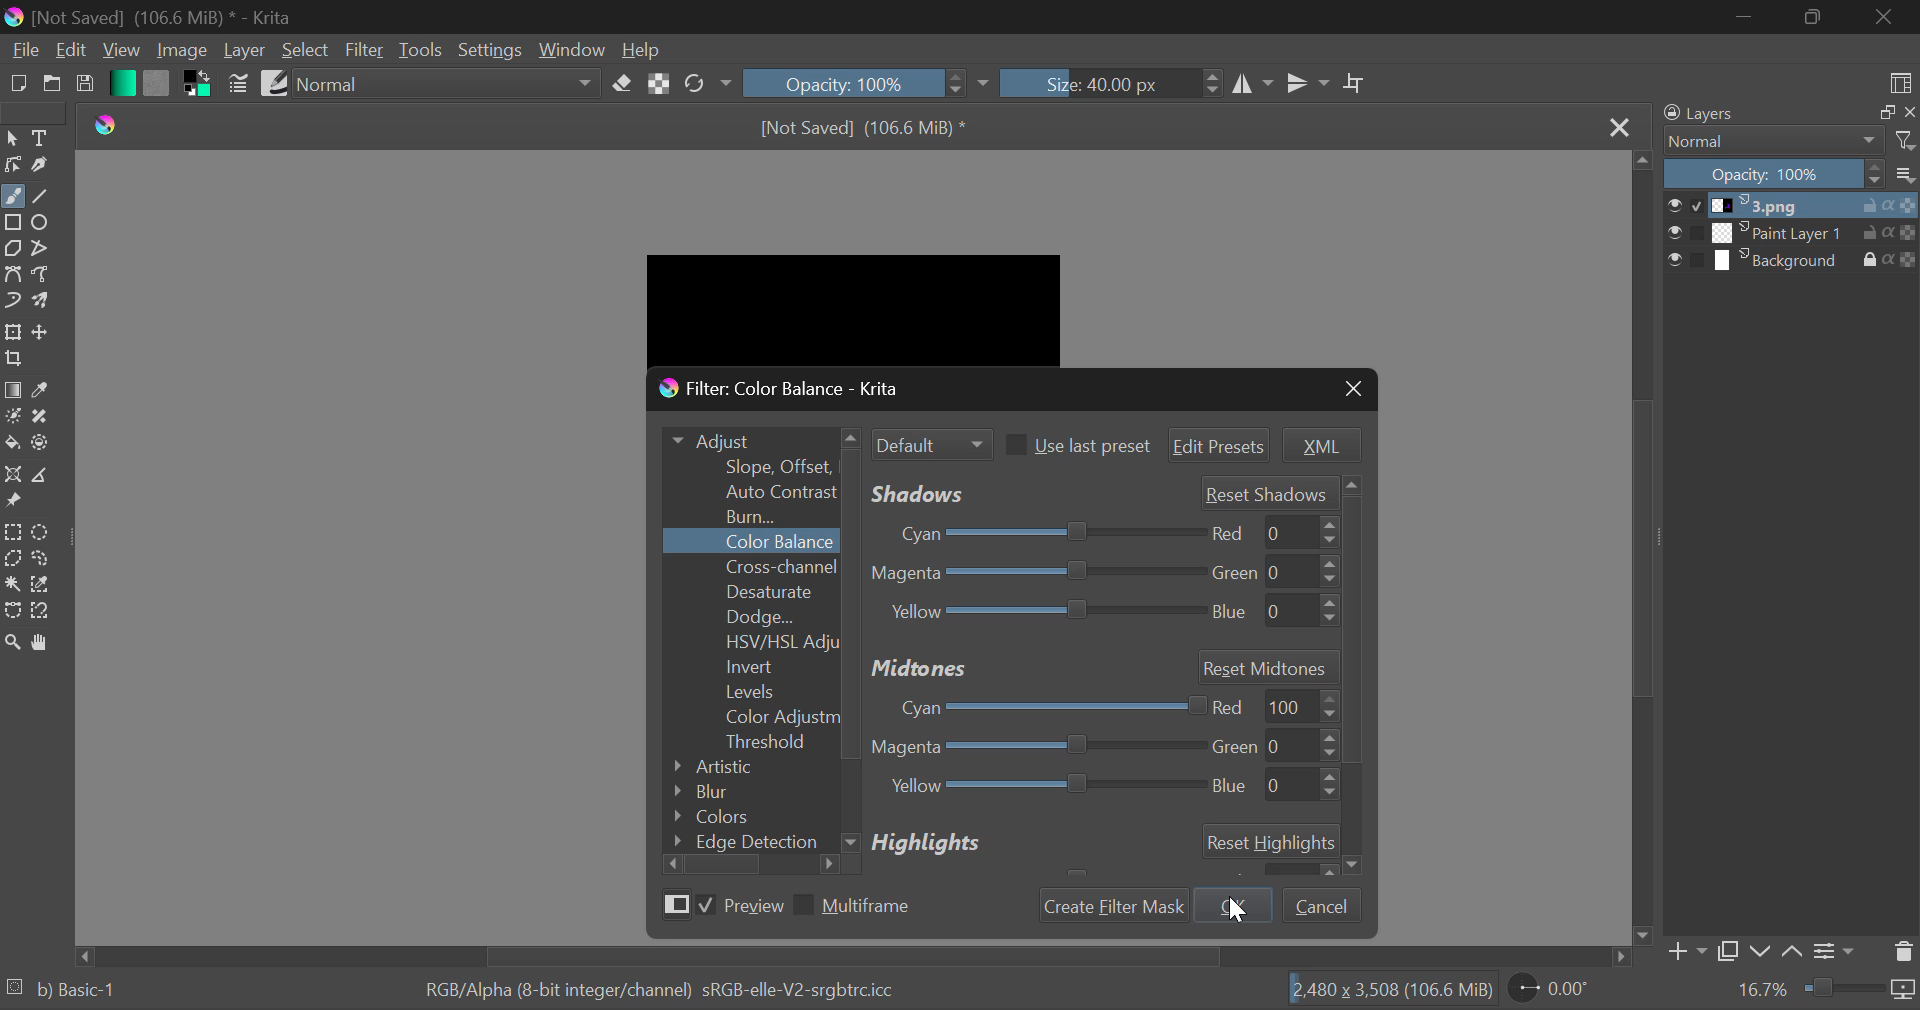  What do you see at coordinates (1350, 676) in the screenshot?
I see `` at bounding box center [1350, 676].